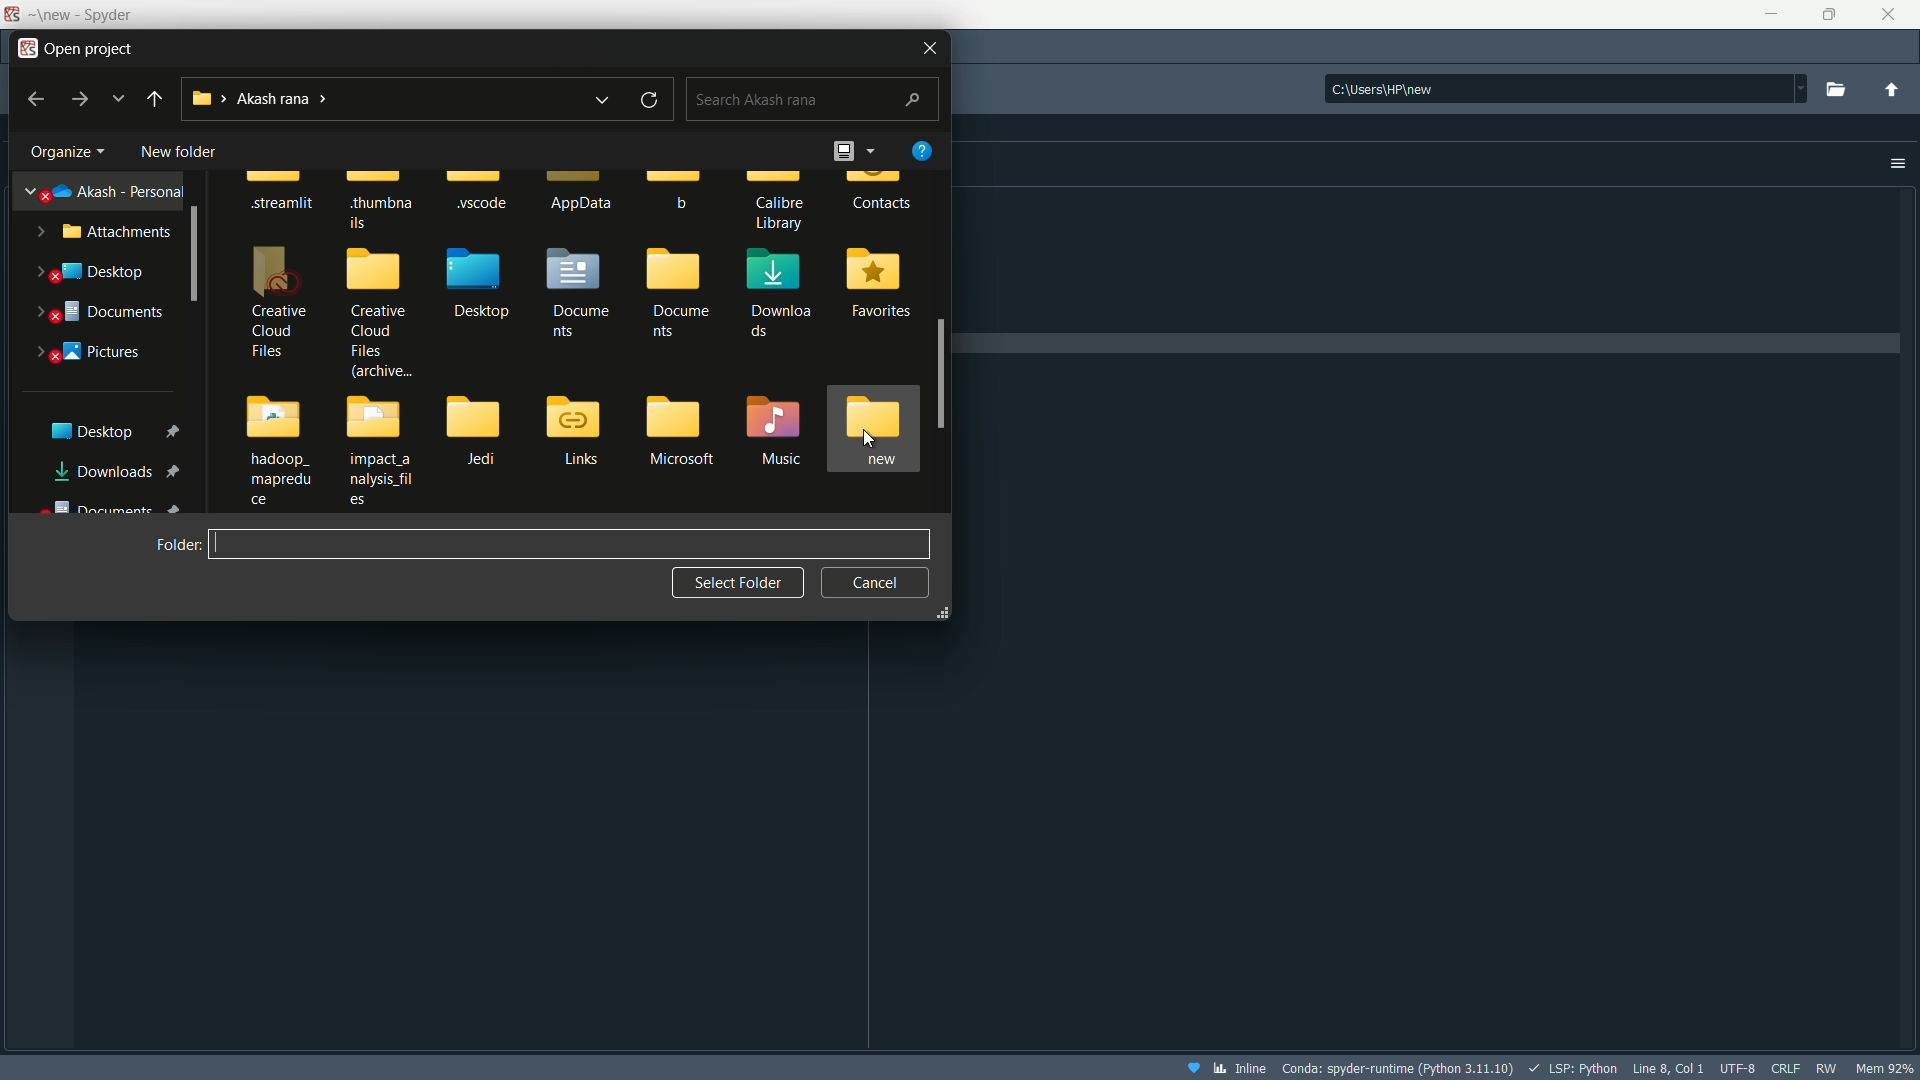 This screenshot has width=1920, height=1080. What do you see at coordinates (1569, 1066) in the screenshot?
I see `LSP:Python` at bounding box center [1569, 1066].